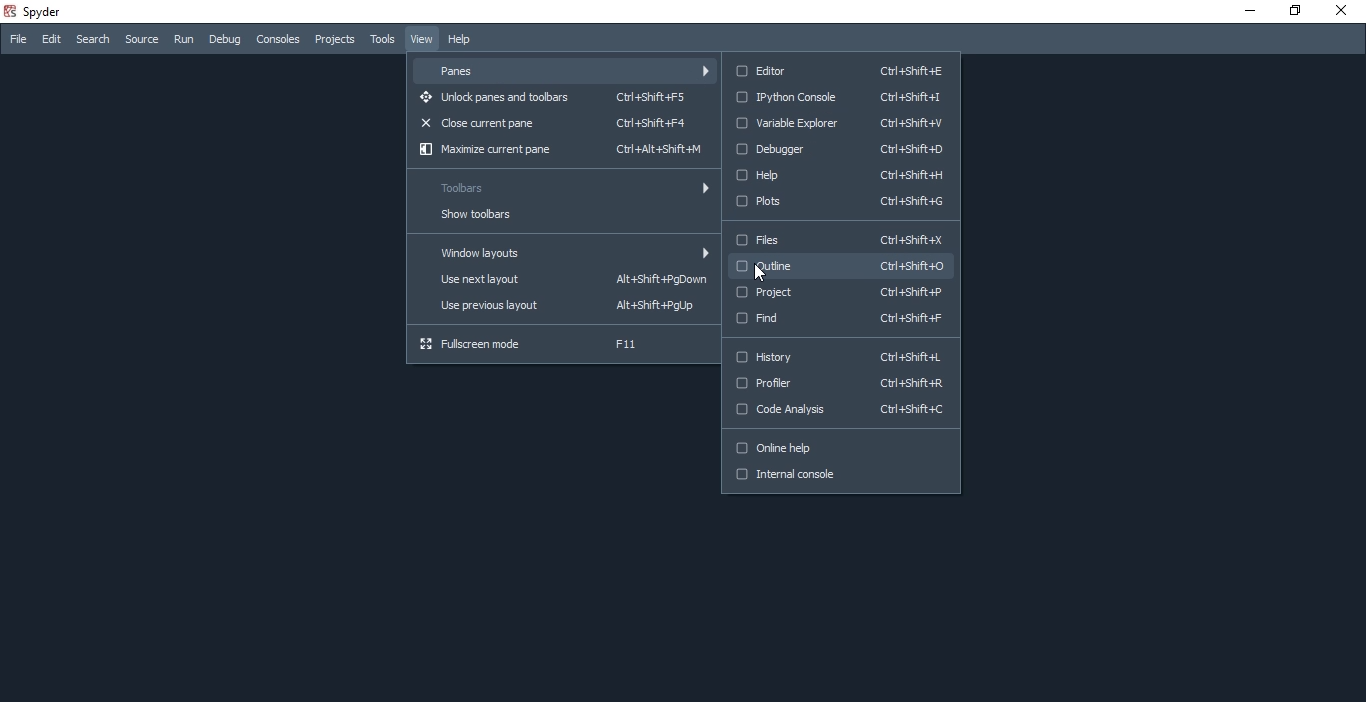 Image resolution: width=1366 pixels, height=702 pixels. Describe the element at coordinates (17, 39) in the screenshot. I see `File ` at that location.